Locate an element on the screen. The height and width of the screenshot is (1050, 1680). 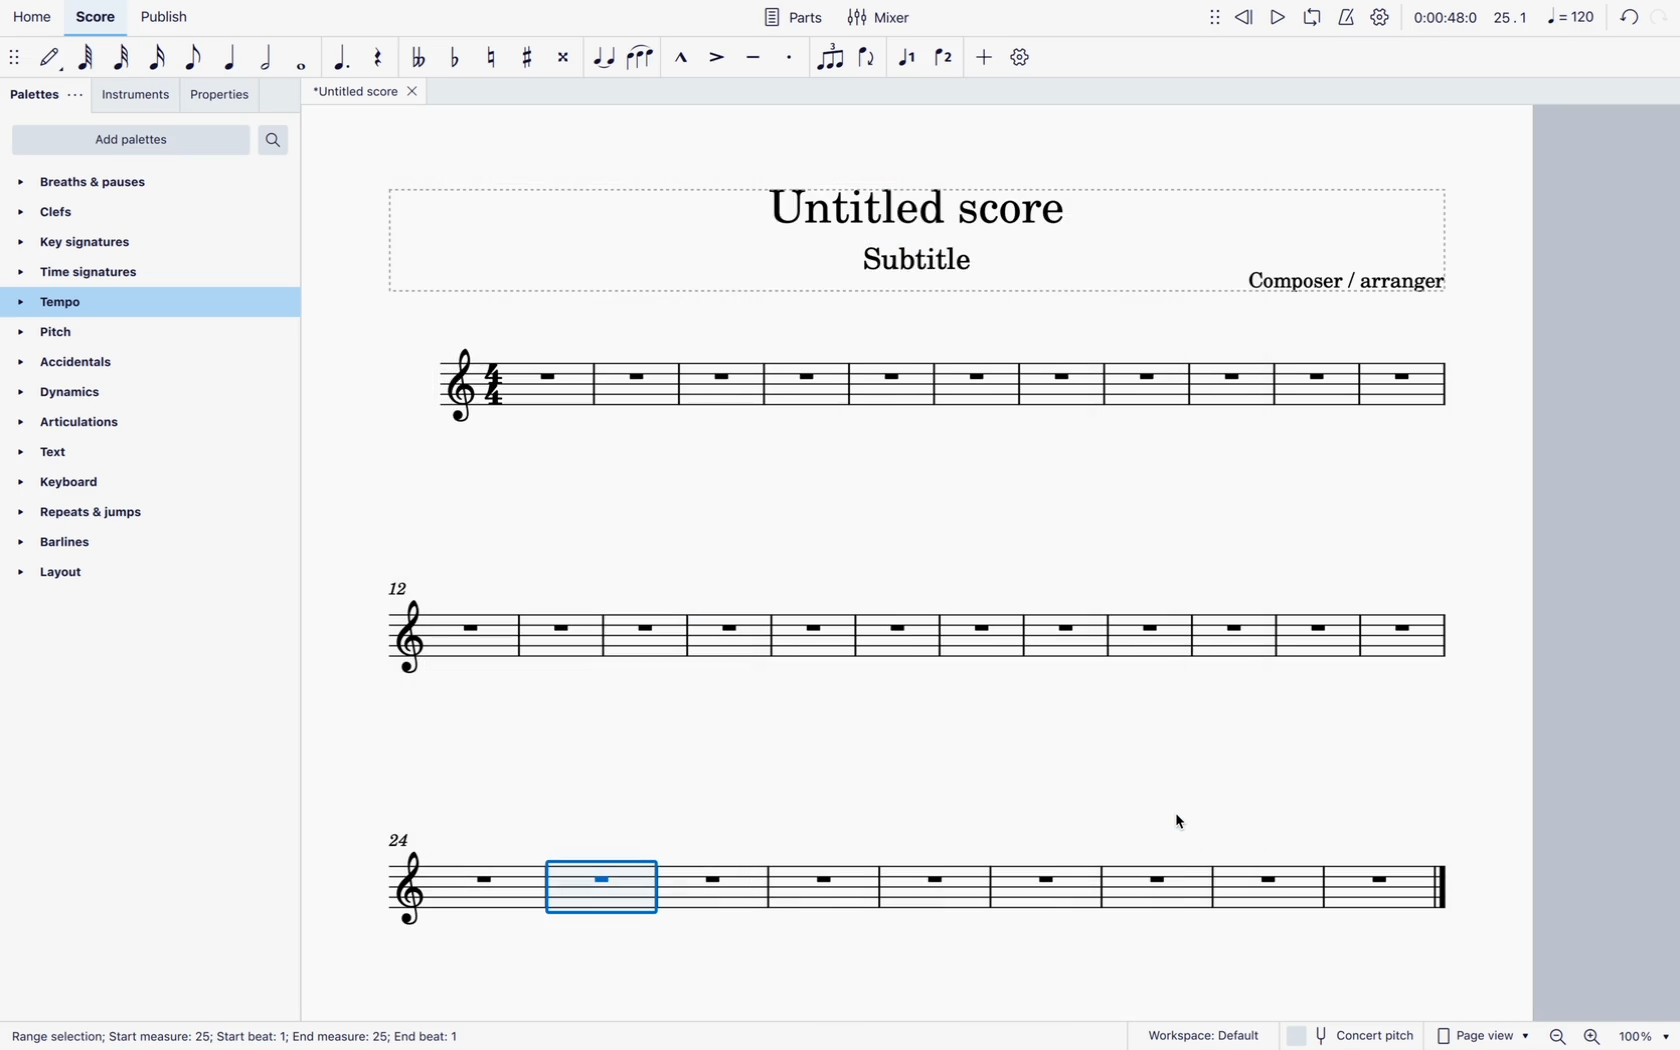
tuplet is located at coordinates (830, 58).